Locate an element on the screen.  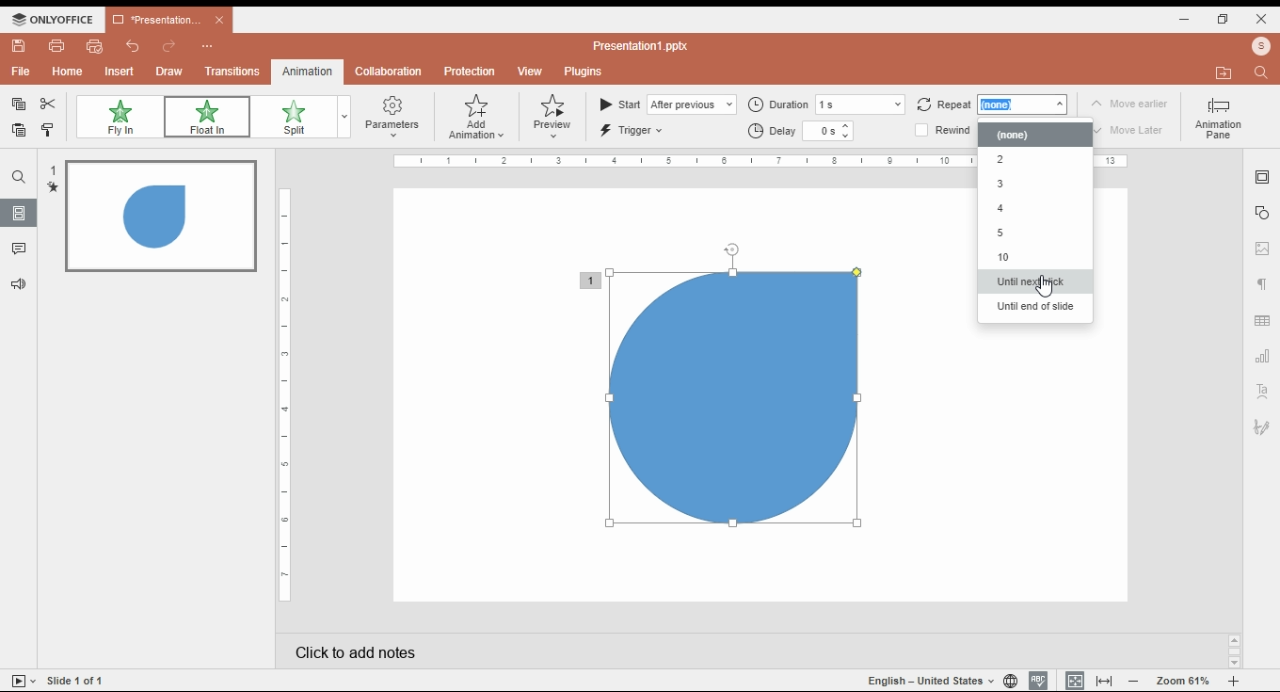
3 is located at coordinates (1035, 185).